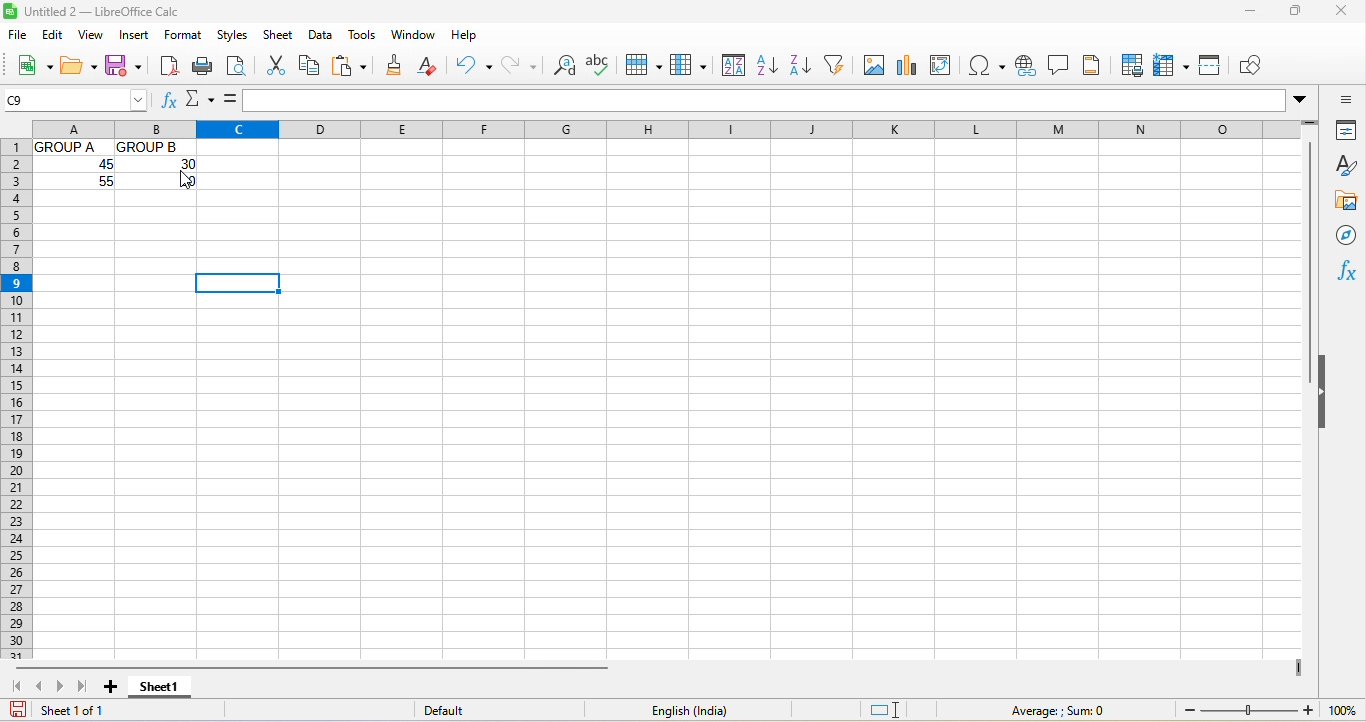  Describe the element at coordinates (1063, 64) in the screenshot. I see `comment` at that location.